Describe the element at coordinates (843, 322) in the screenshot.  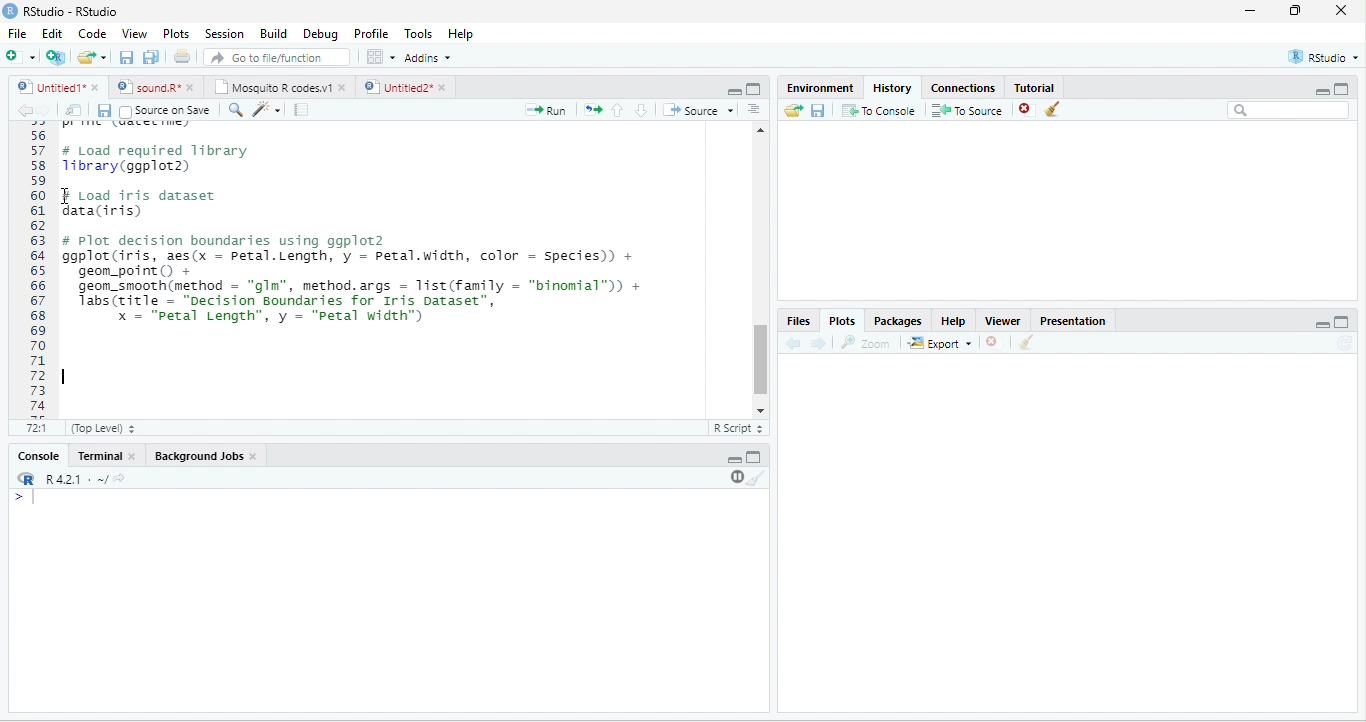
I see `Plots` at that location.